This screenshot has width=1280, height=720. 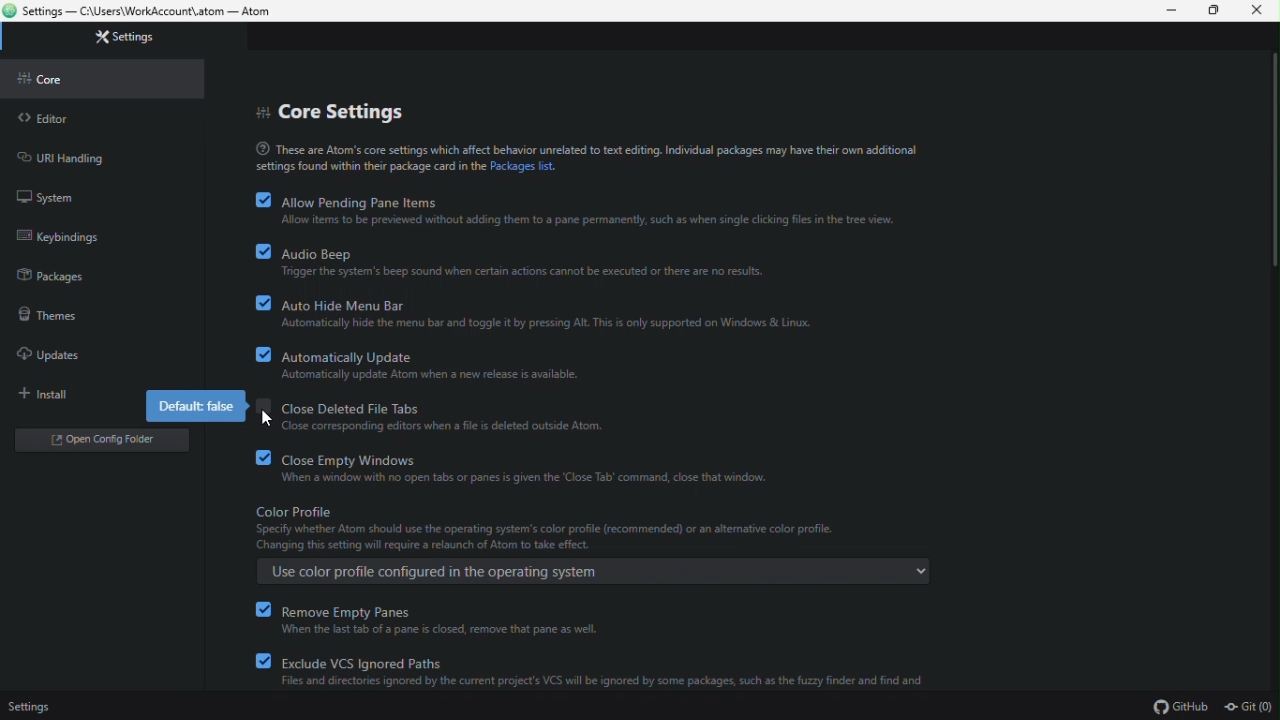 What do you see at coordinates (49, 196) in the screenshot?
I see `system` at bounding box center [49, 196].